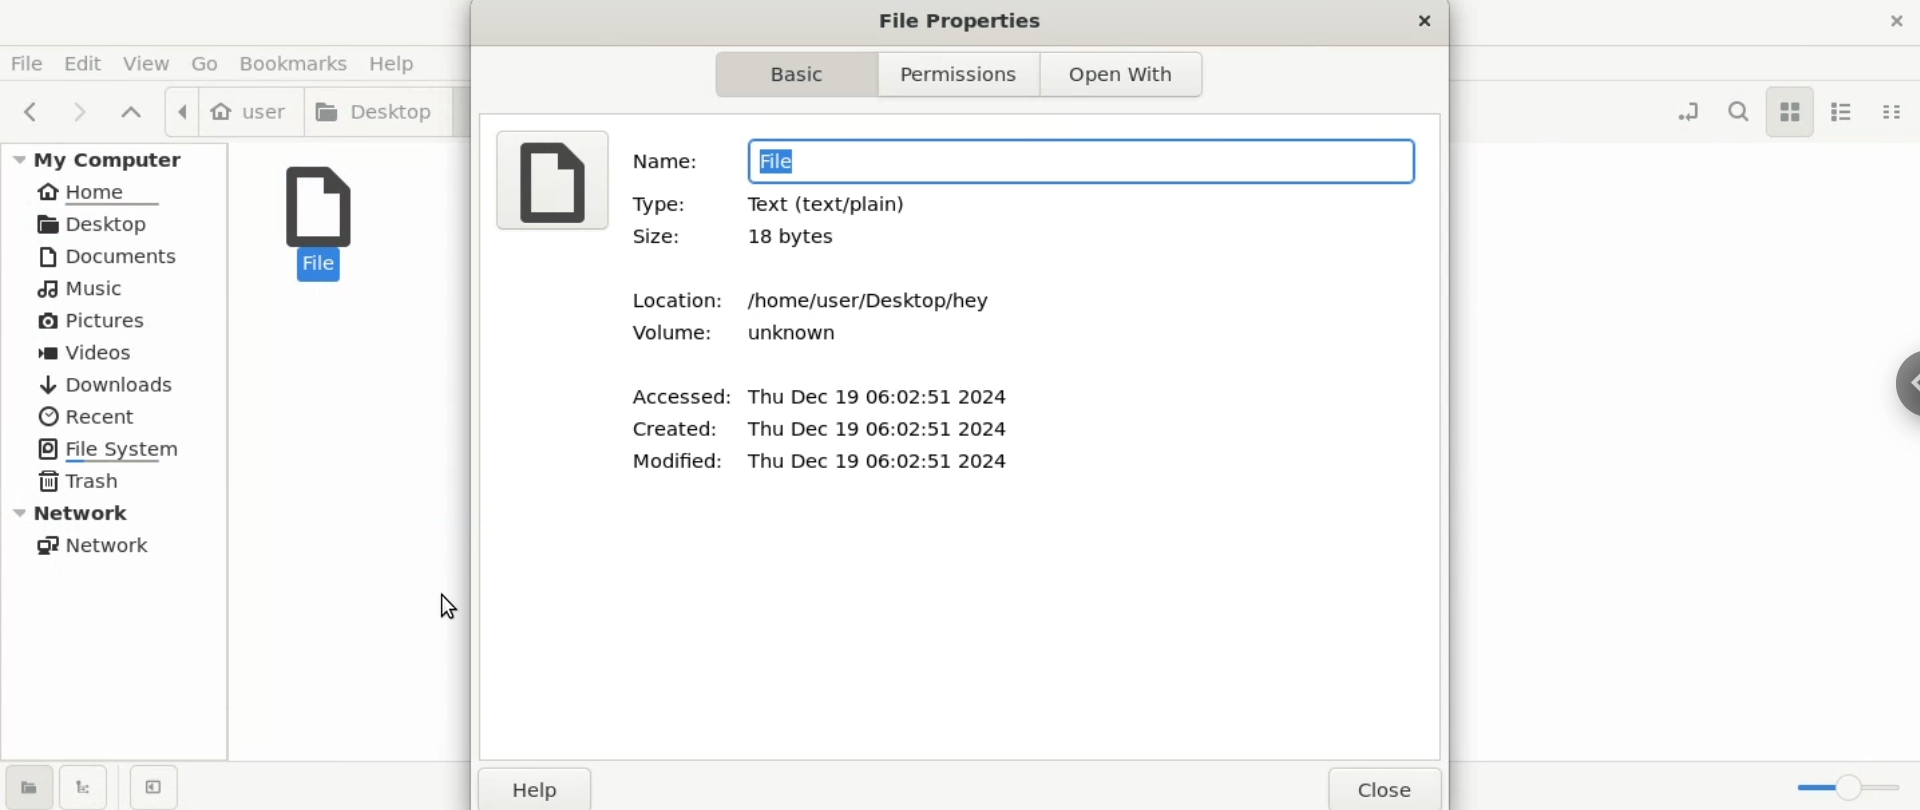 The width and height of the screenshot is (1920, 810). I want to click on help, so click(402, 63).